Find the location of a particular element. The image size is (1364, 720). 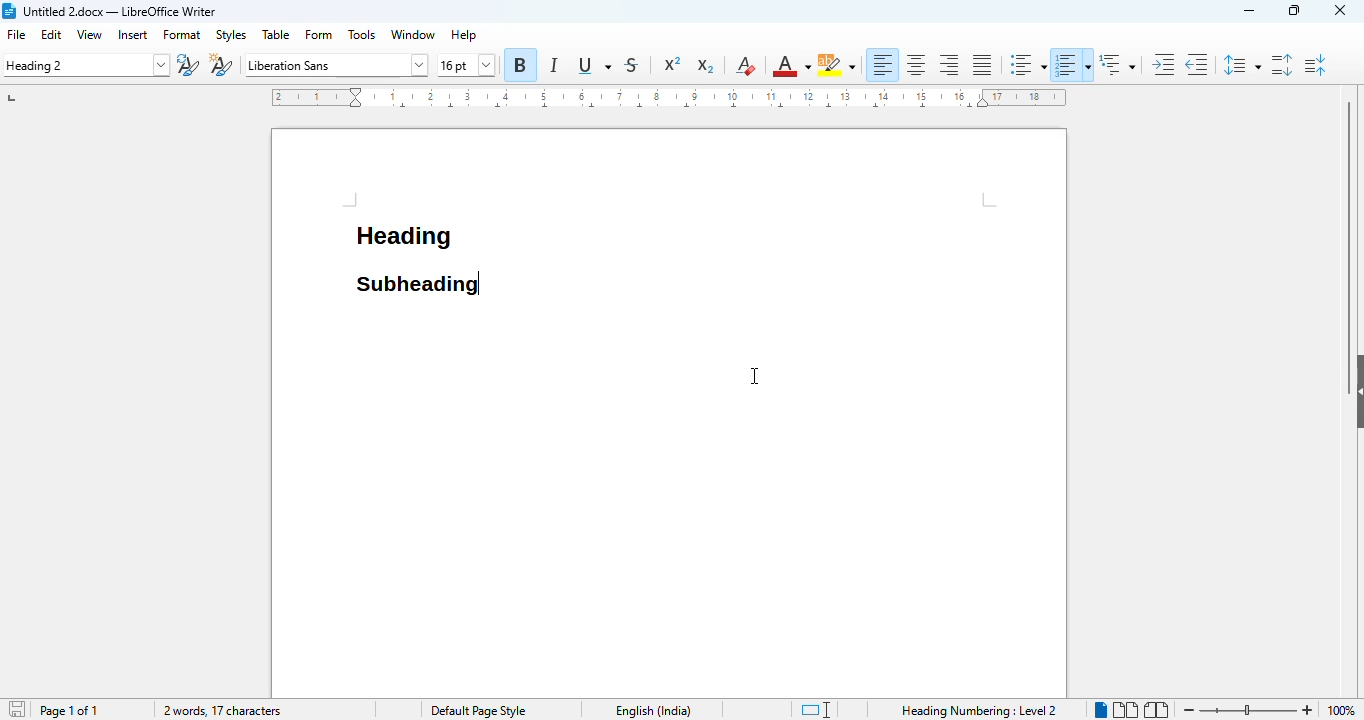

align center is located at coordinates (916, 65).